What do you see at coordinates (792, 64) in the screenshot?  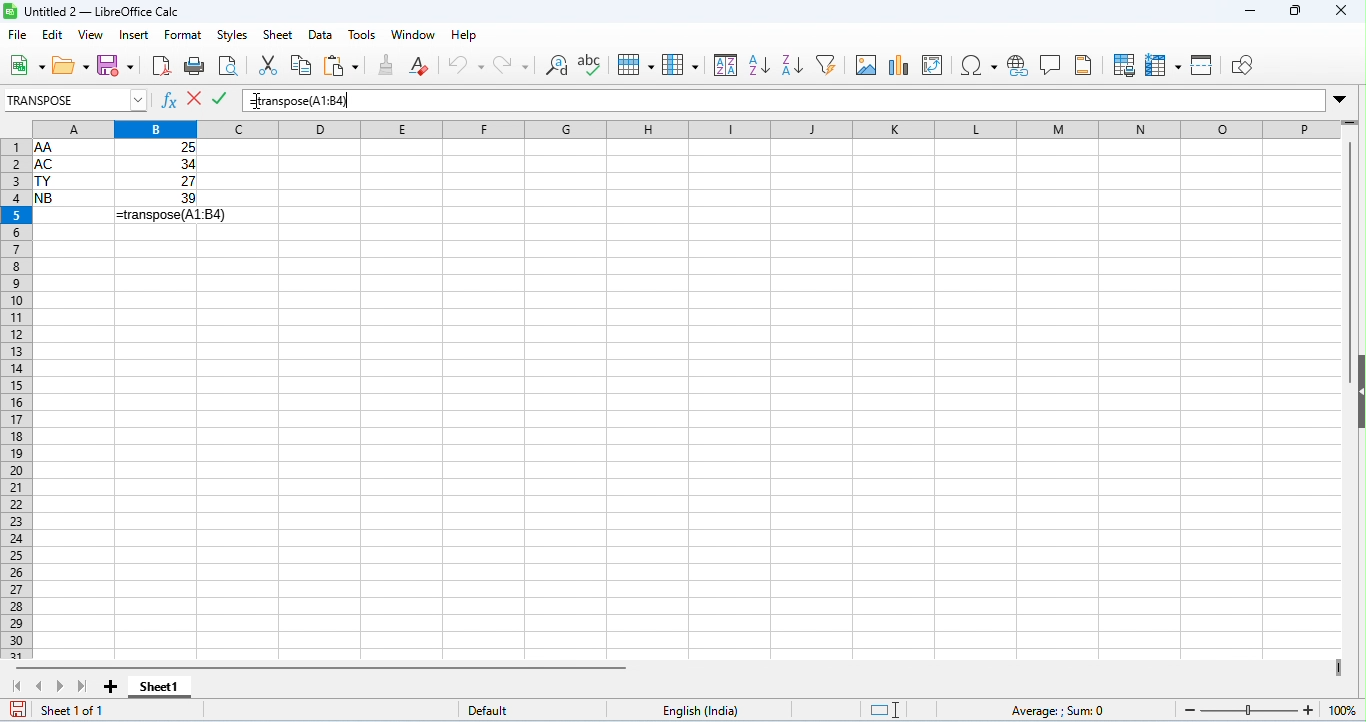 I see `sort descending` at bounding box center [792, 64].